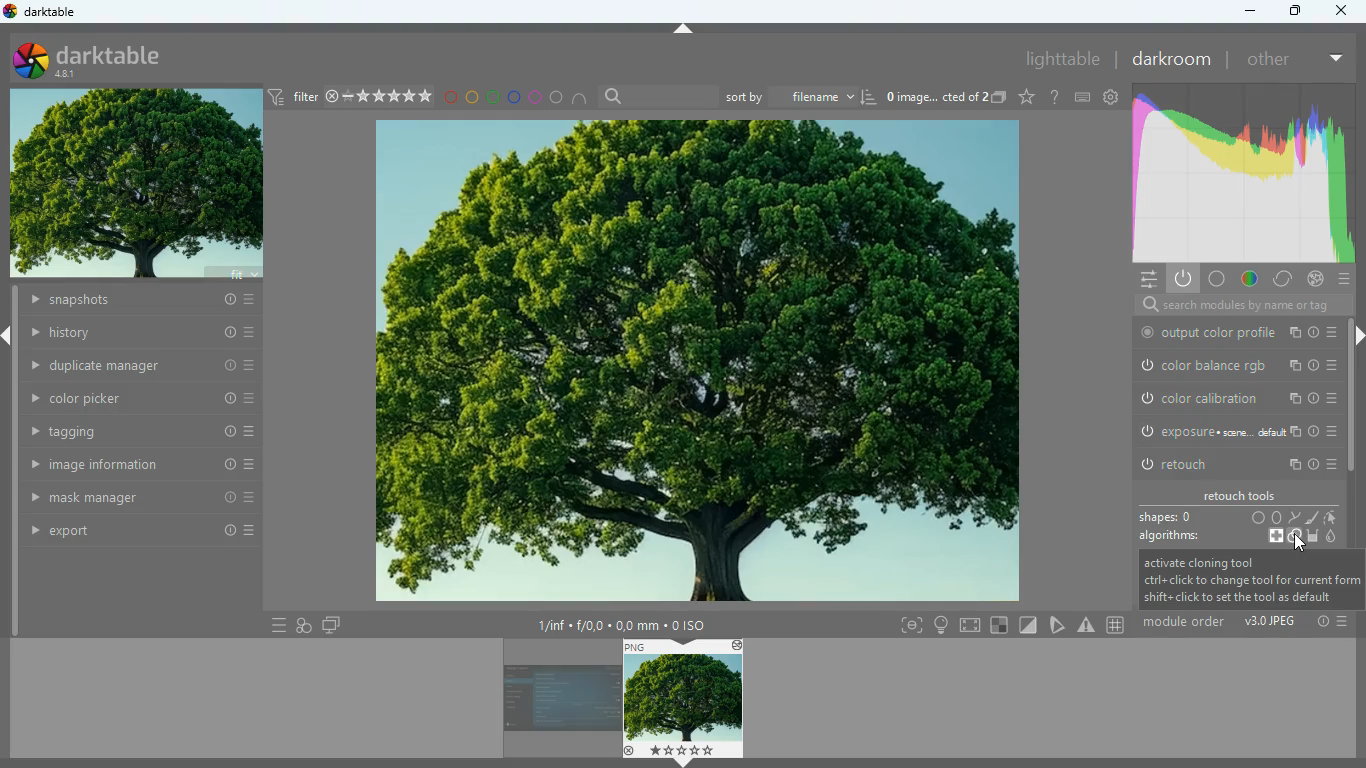 Image resolution: width=1366 pixels, height=768 pixels. I want to click on darktable, so click(94, 59).